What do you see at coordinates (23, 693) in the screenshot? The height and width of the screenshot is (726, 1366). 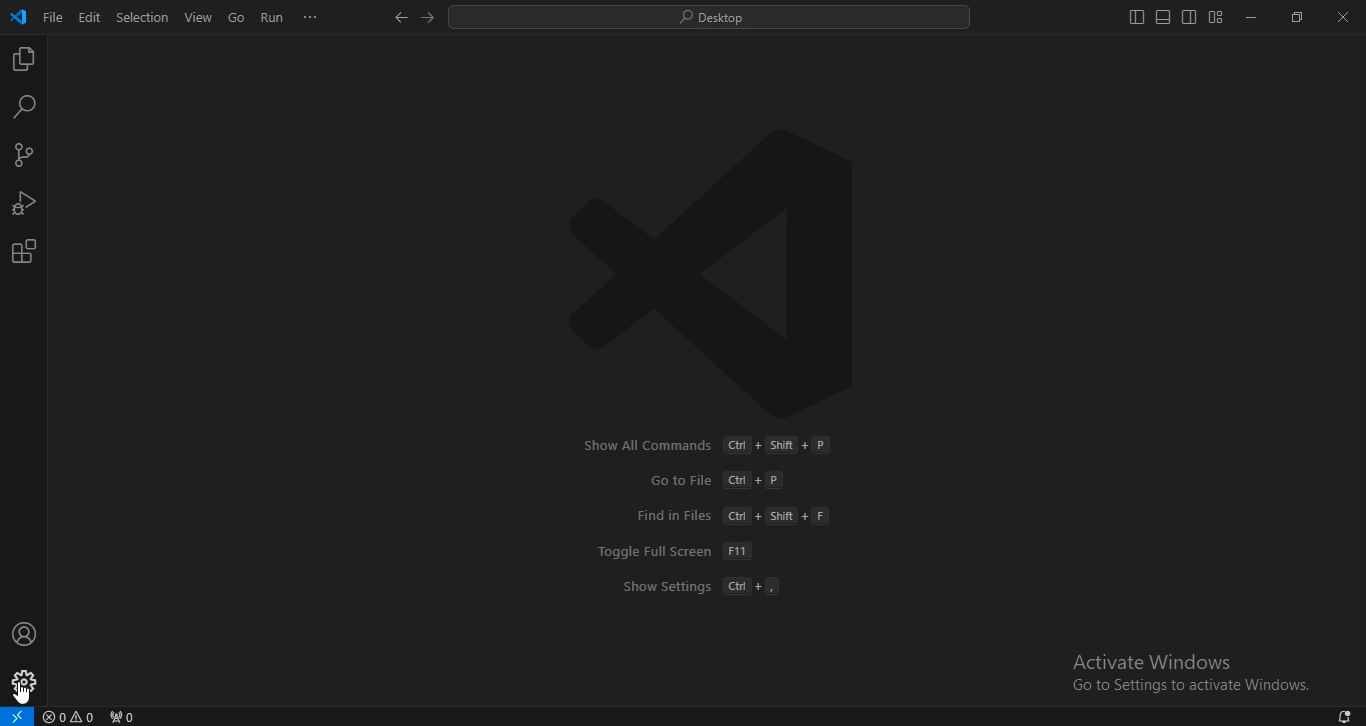 I see `cursor` at bounding box center [23, 693].